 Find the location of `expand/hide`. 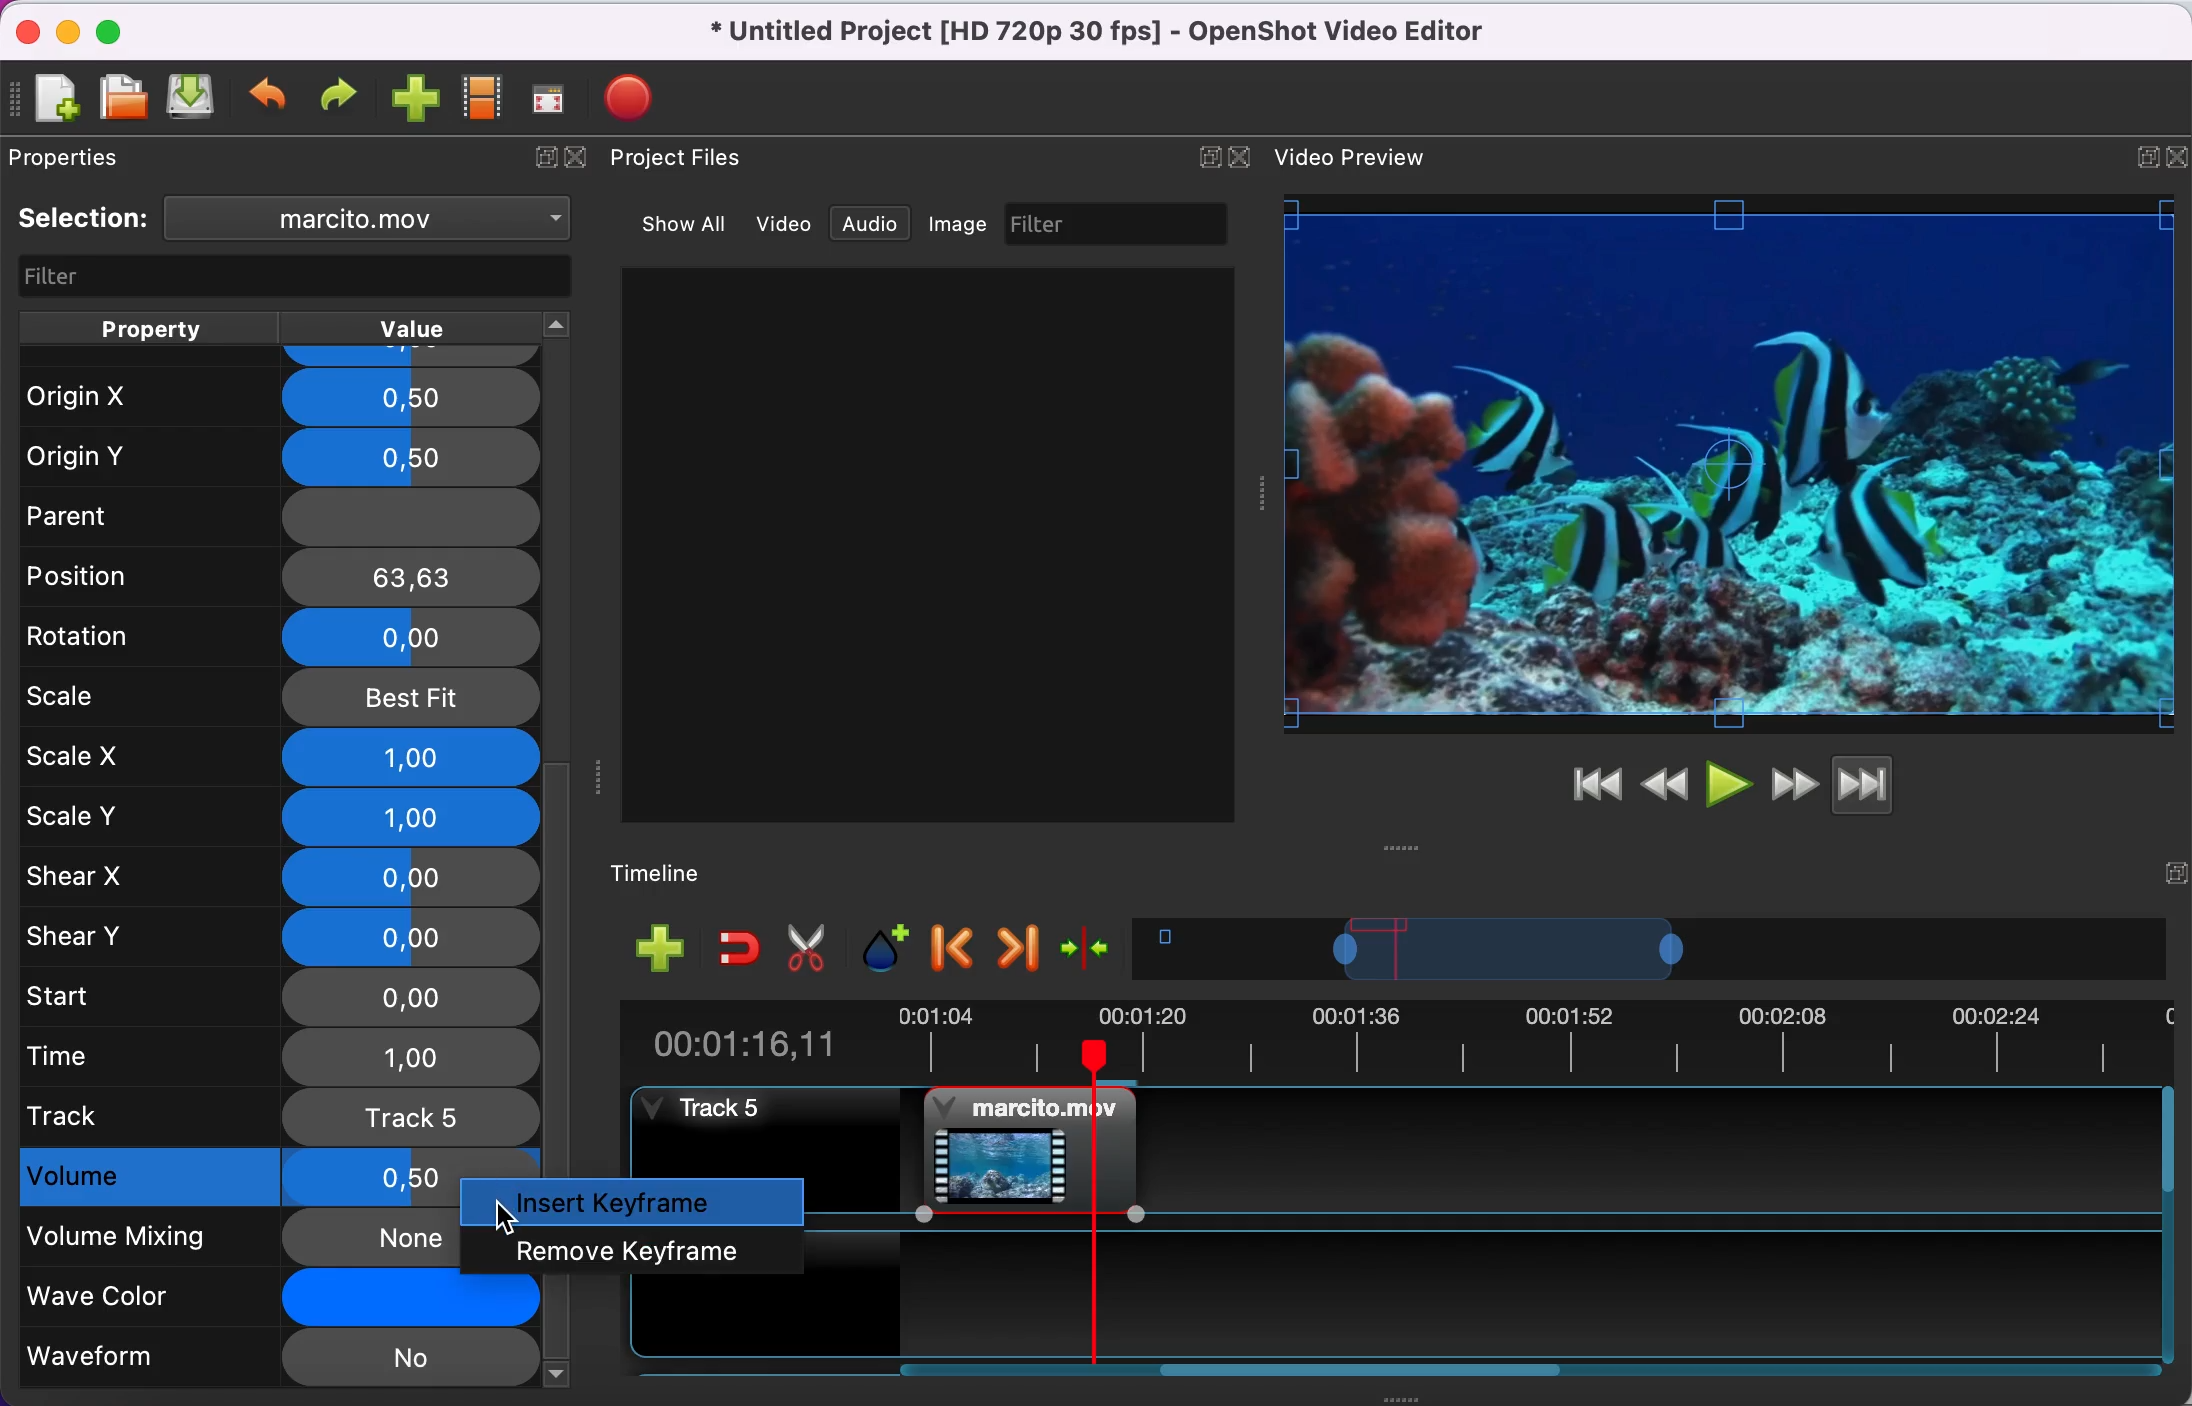

expand/hide is located at coordinates (2178, 151).